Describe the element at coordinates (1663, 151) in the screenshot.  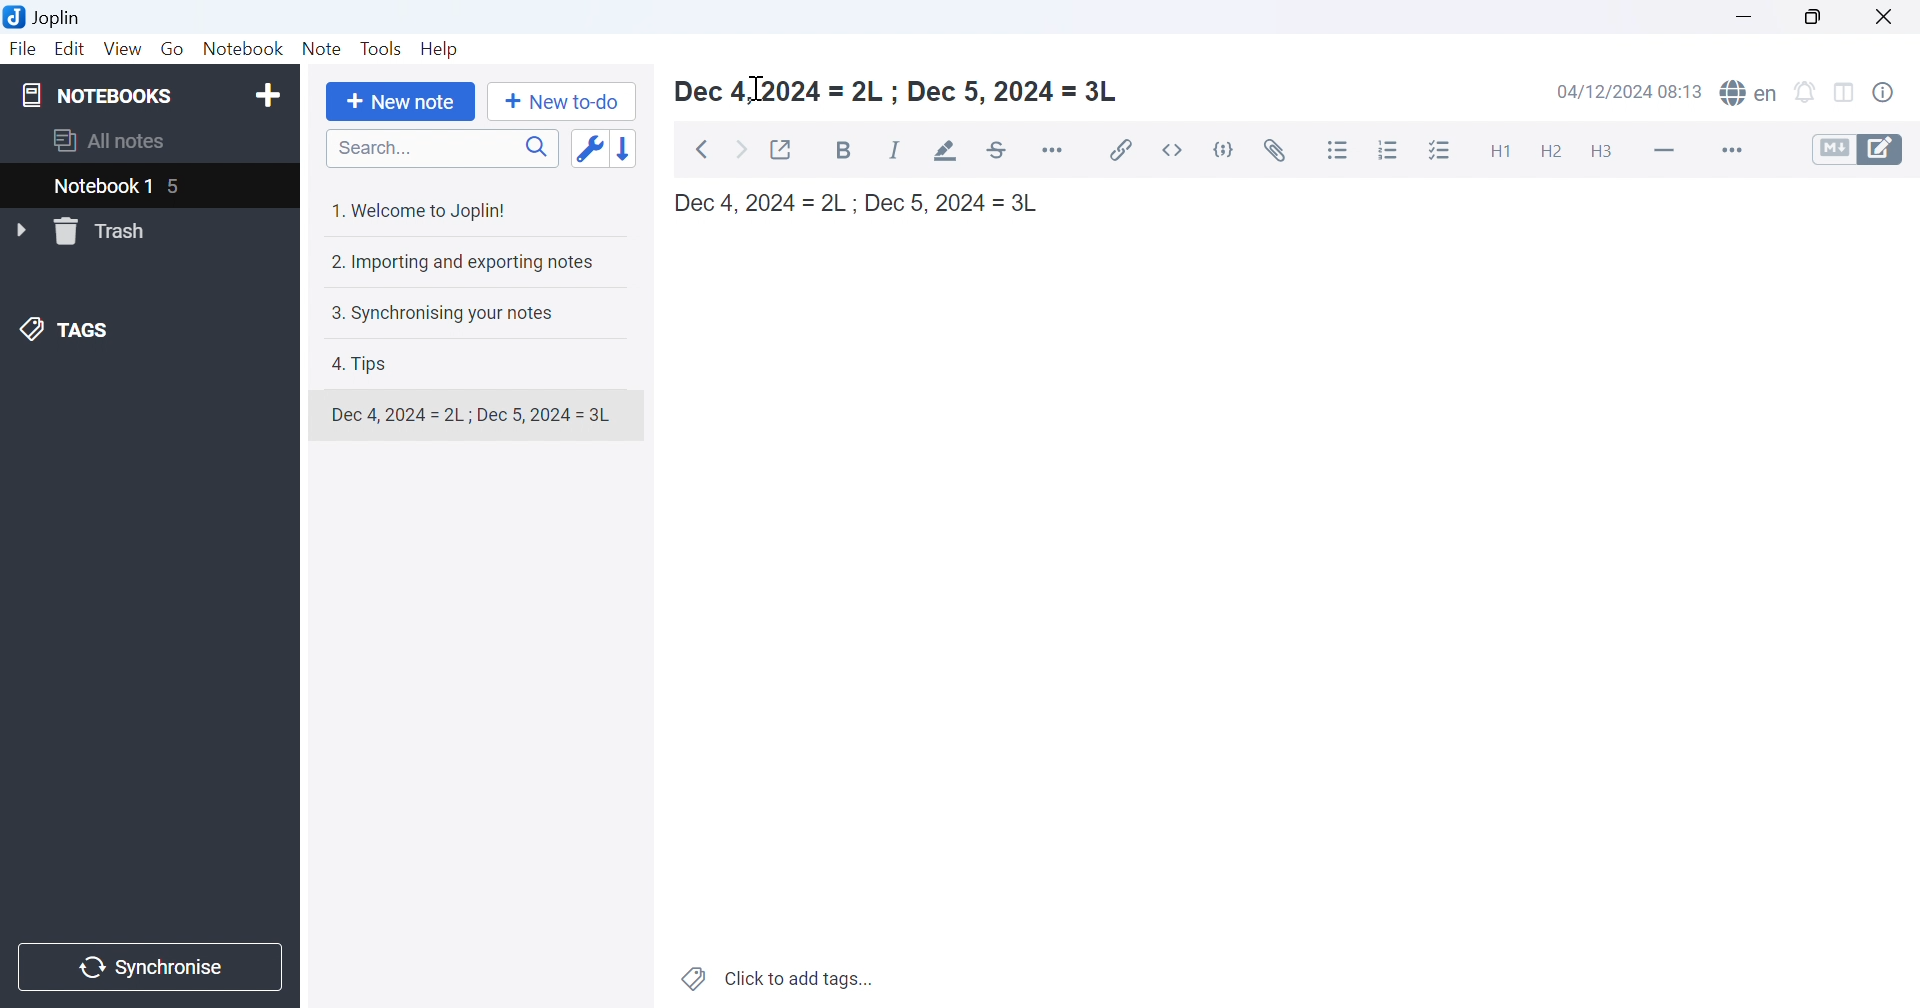
I see `Horizontal Line` at that location.